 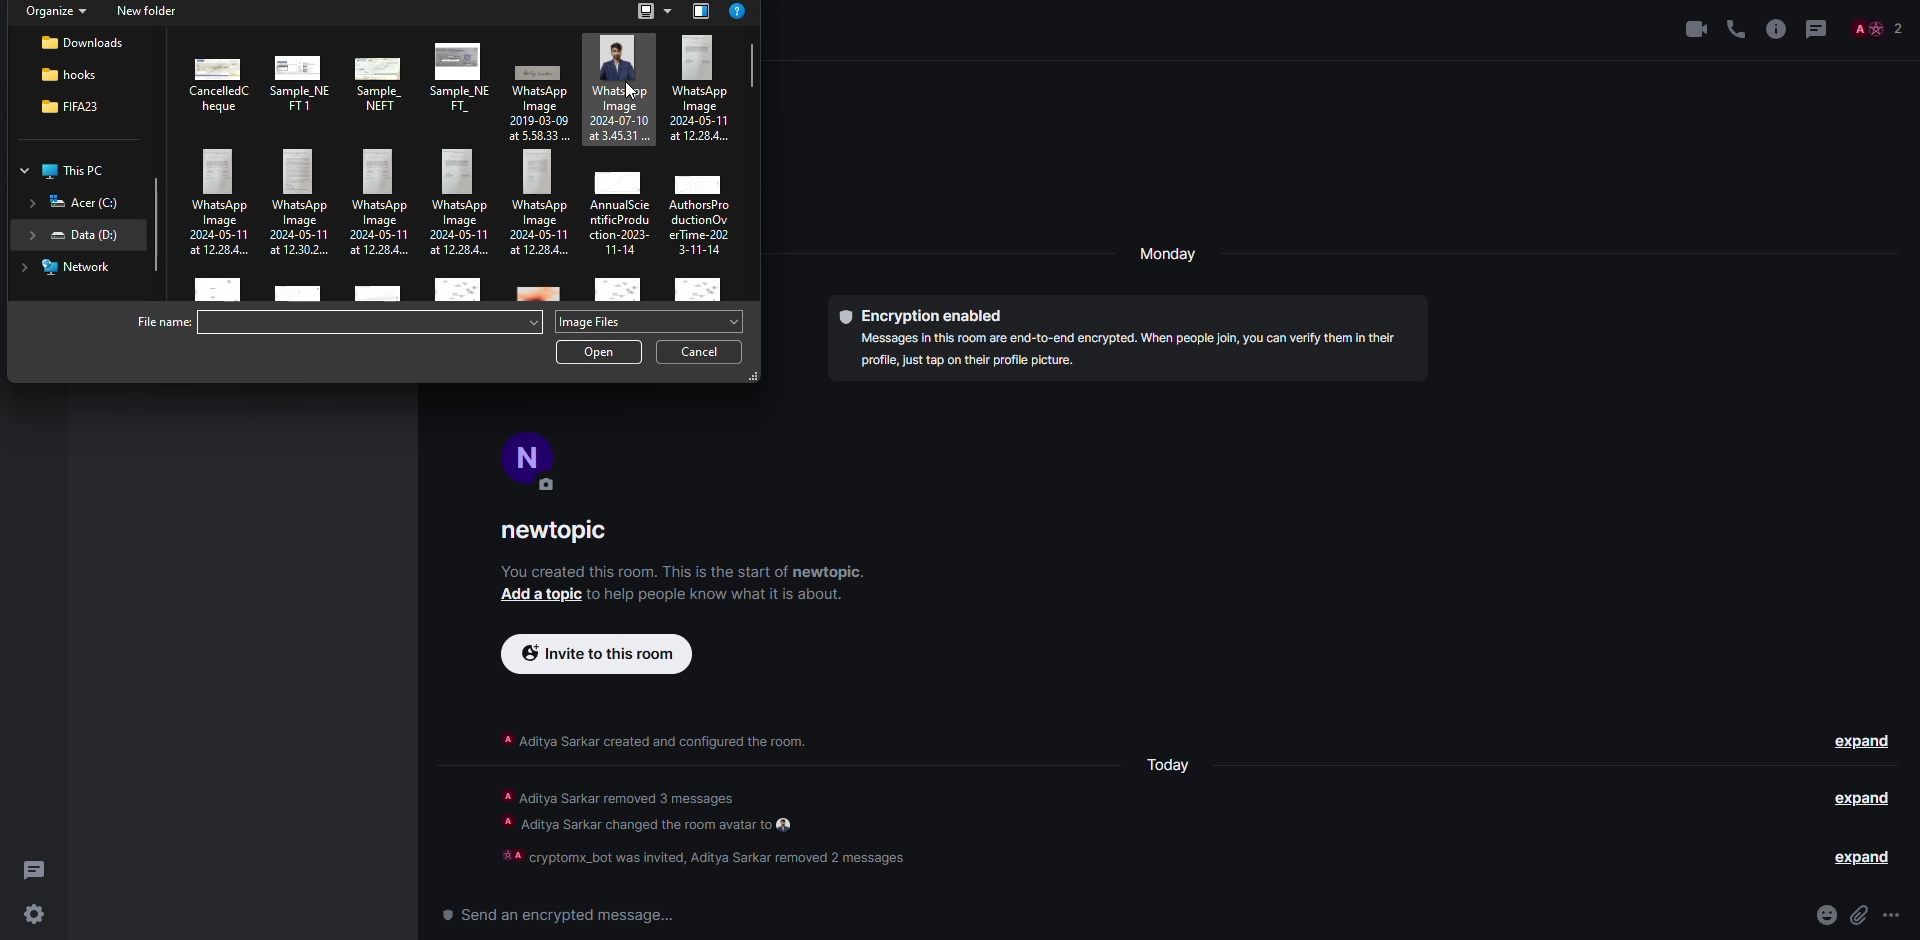 What do you see at coordinates (55, 13) in the screenshot?
I see `organize` at bounding box center [55, 13].